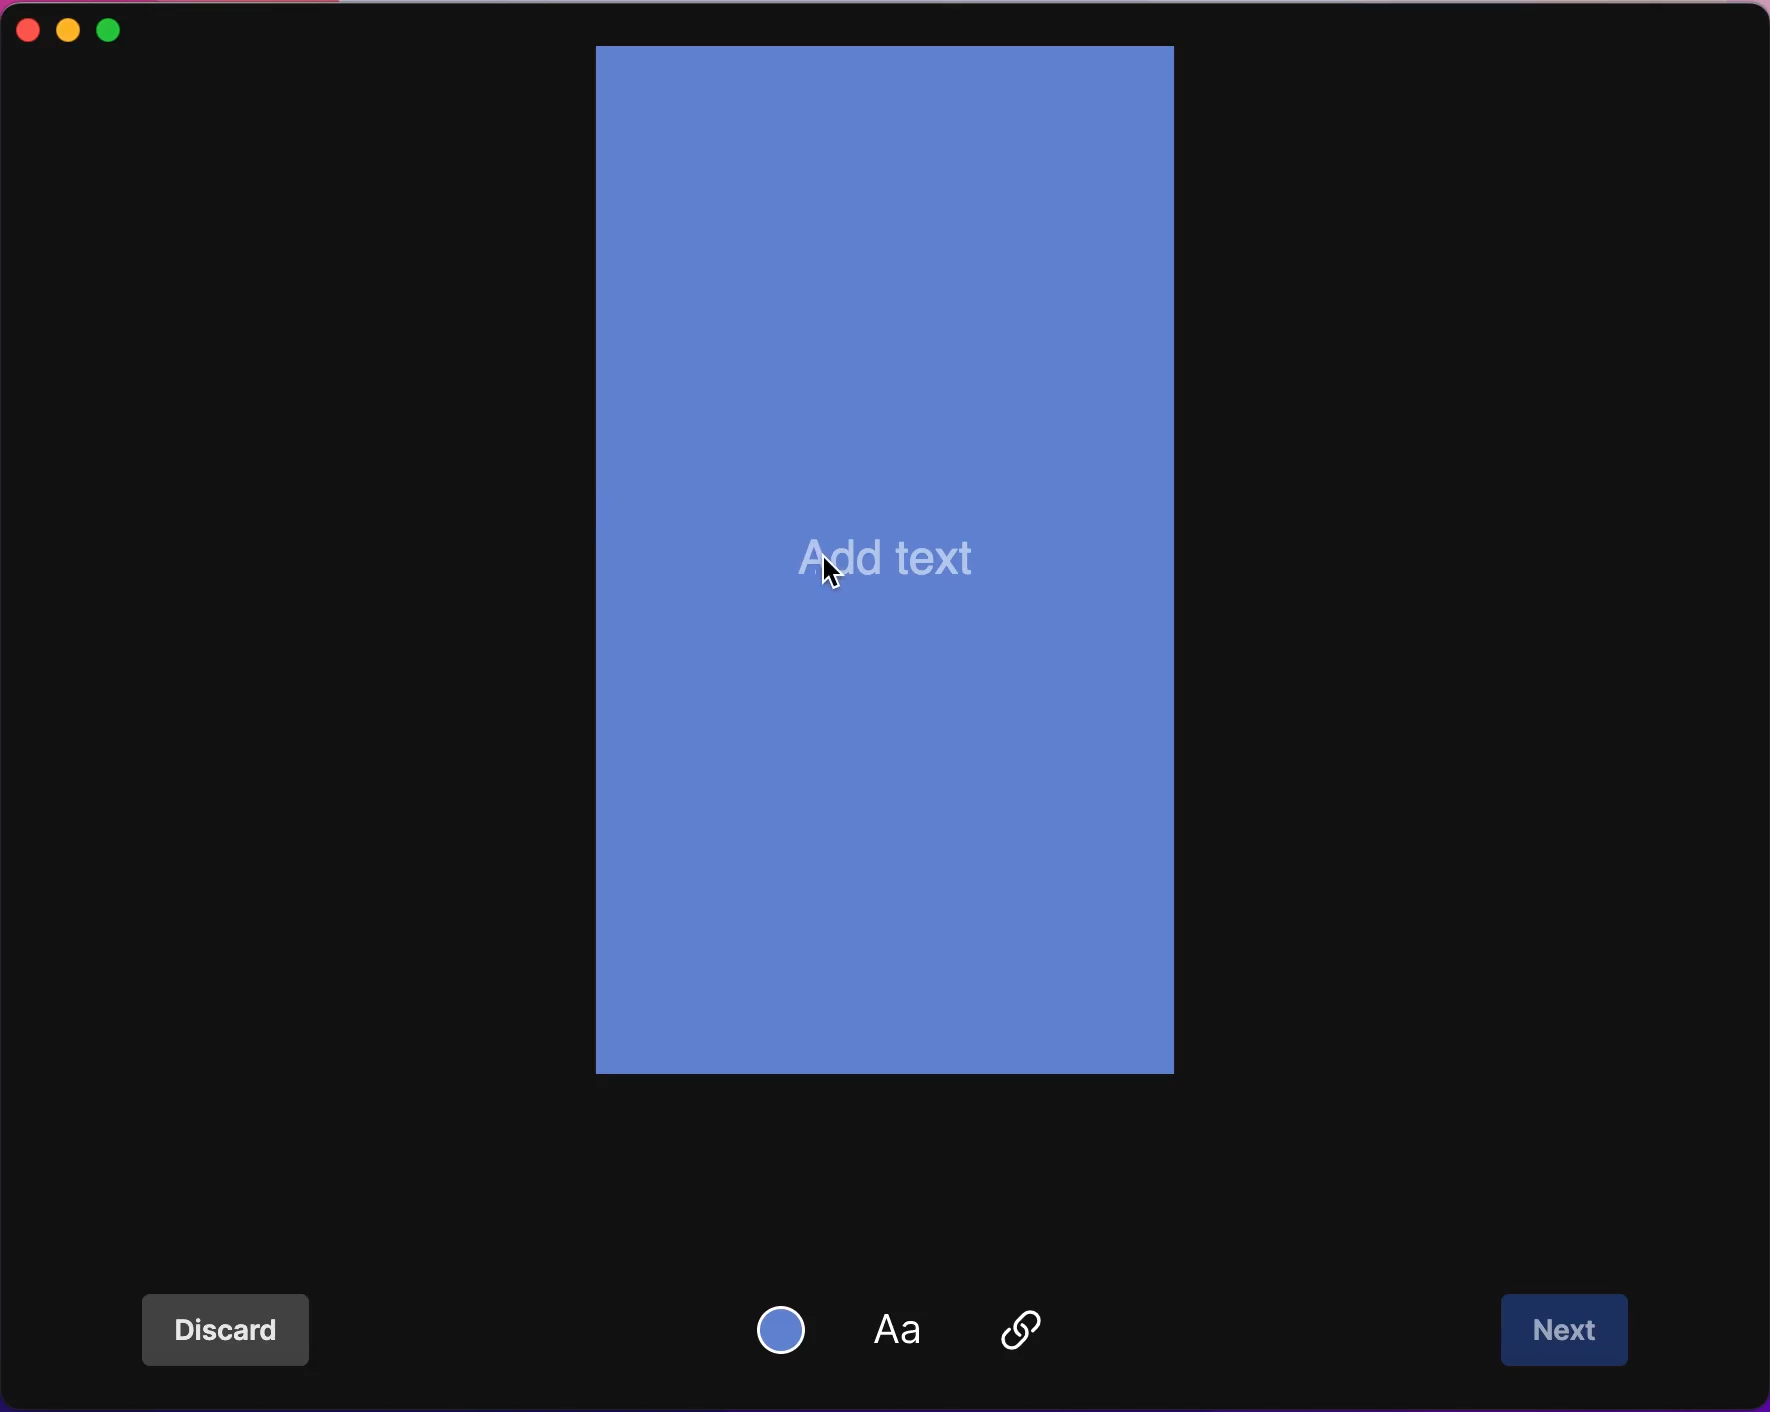  Describe the element at coordinates (837, 572) in the screenshot. I see `cursor` at that location.